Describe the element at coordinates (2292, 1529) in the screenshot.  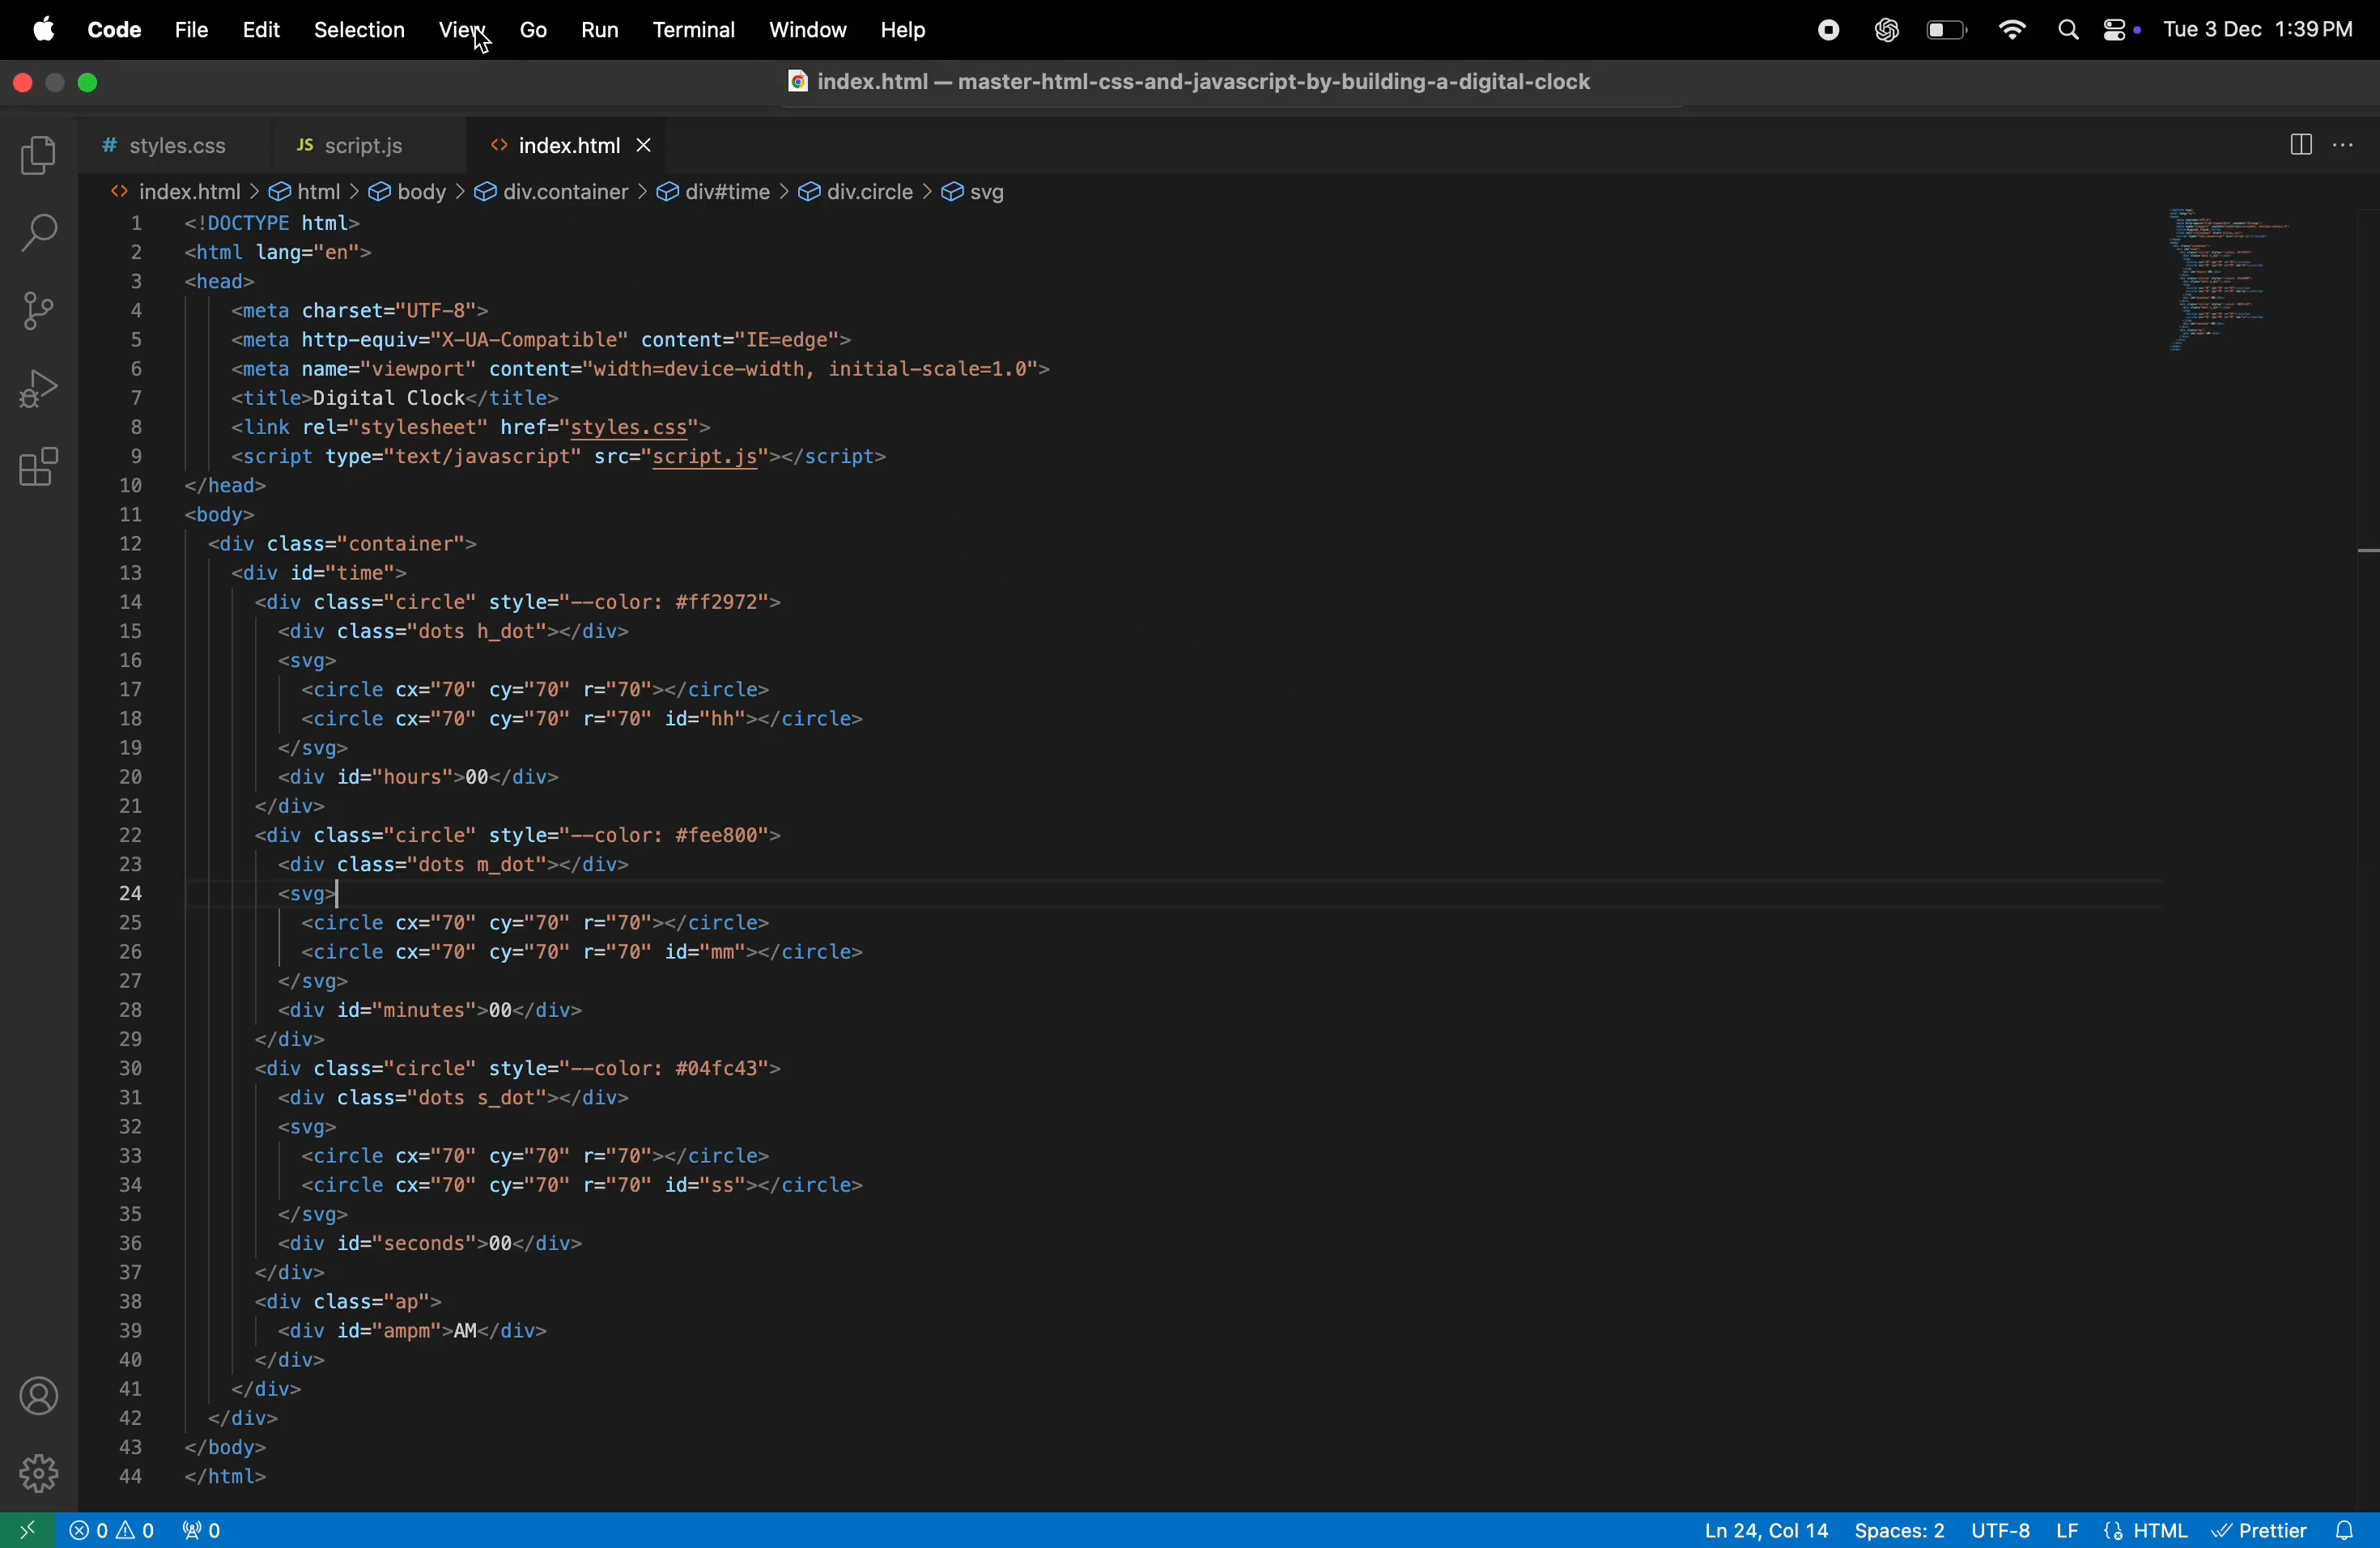
I see `prettier extension installed` at that location.